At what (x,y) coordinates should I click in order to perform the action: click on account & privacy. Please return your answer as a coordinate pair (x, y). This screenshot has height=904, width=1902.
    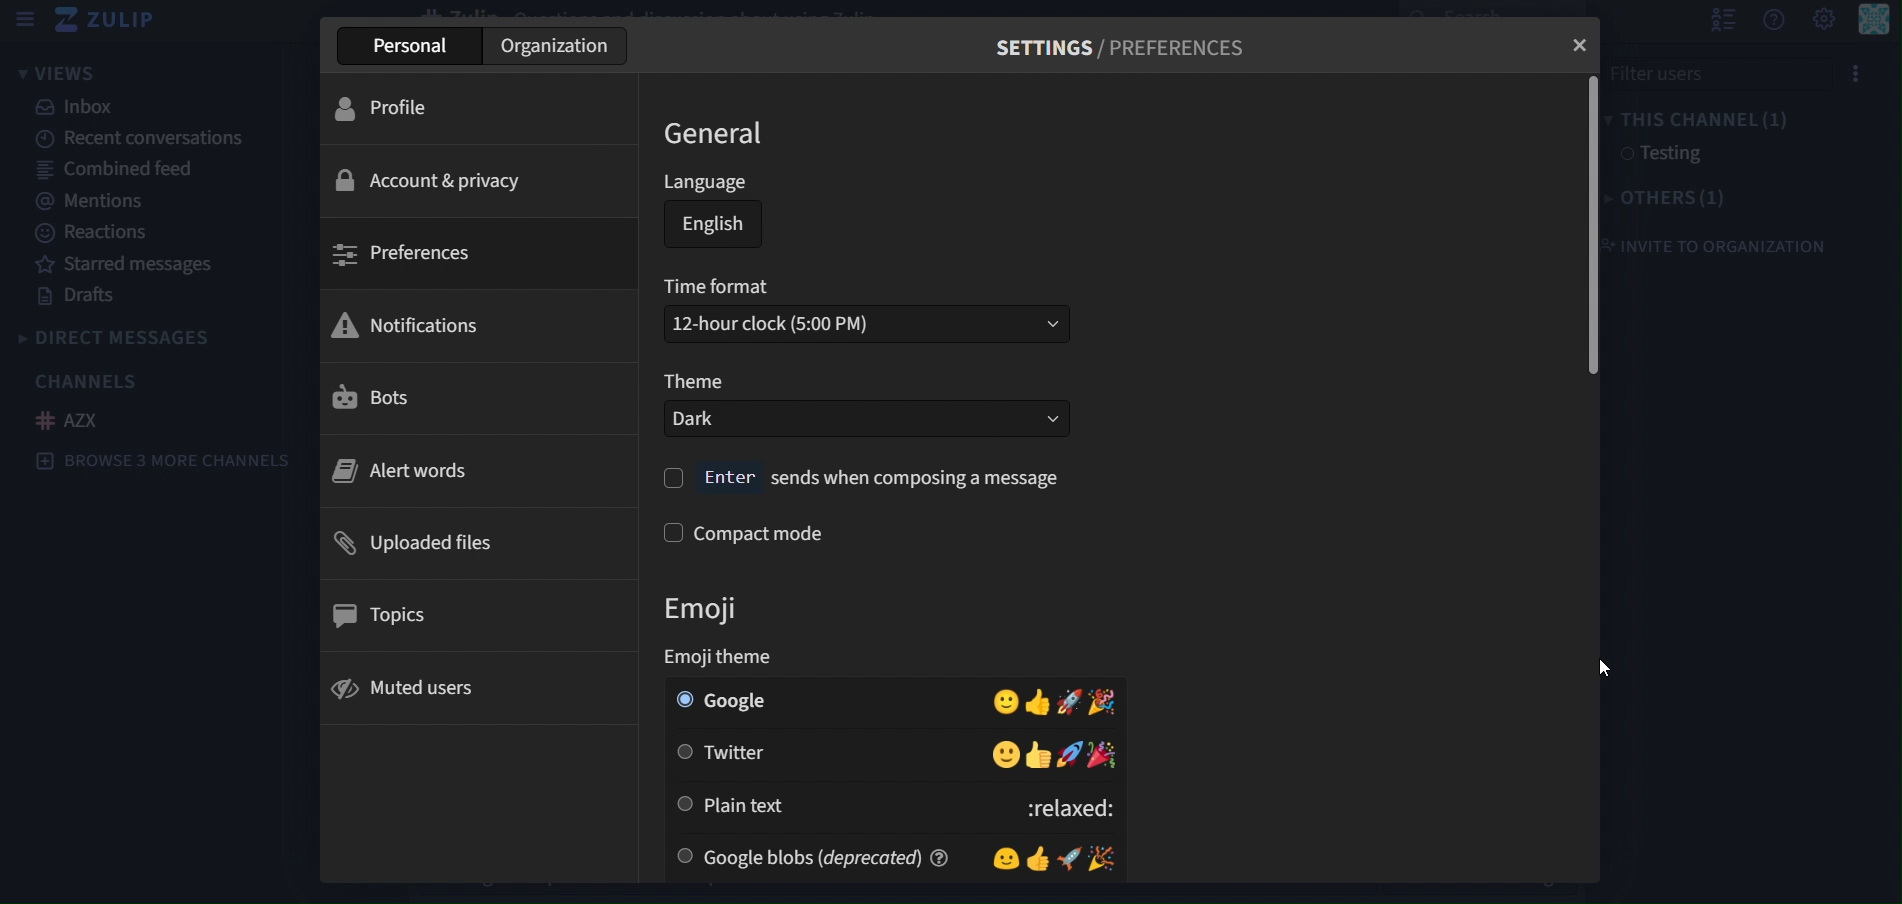
    Looking at the image, I should click on (434, 178).